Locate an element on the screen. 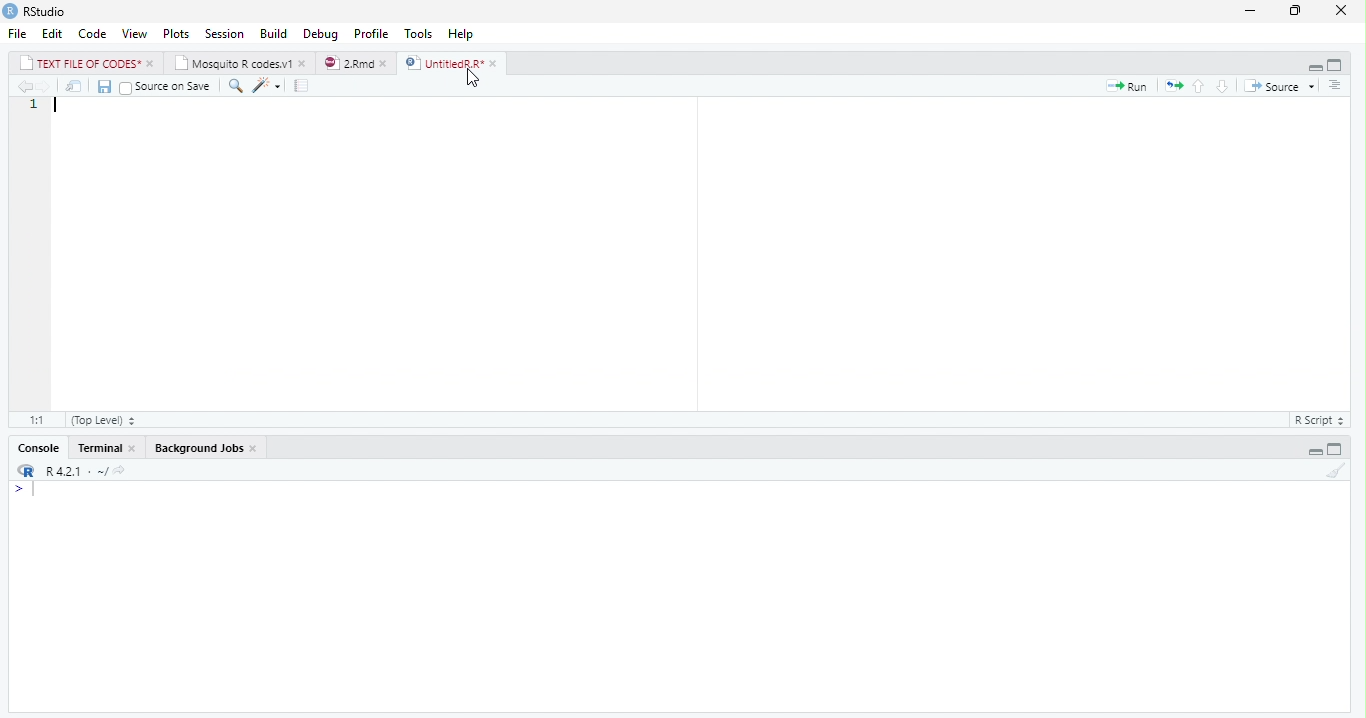 This screenshot has width=1366, height=718. close is located at coordinates (496, 64).